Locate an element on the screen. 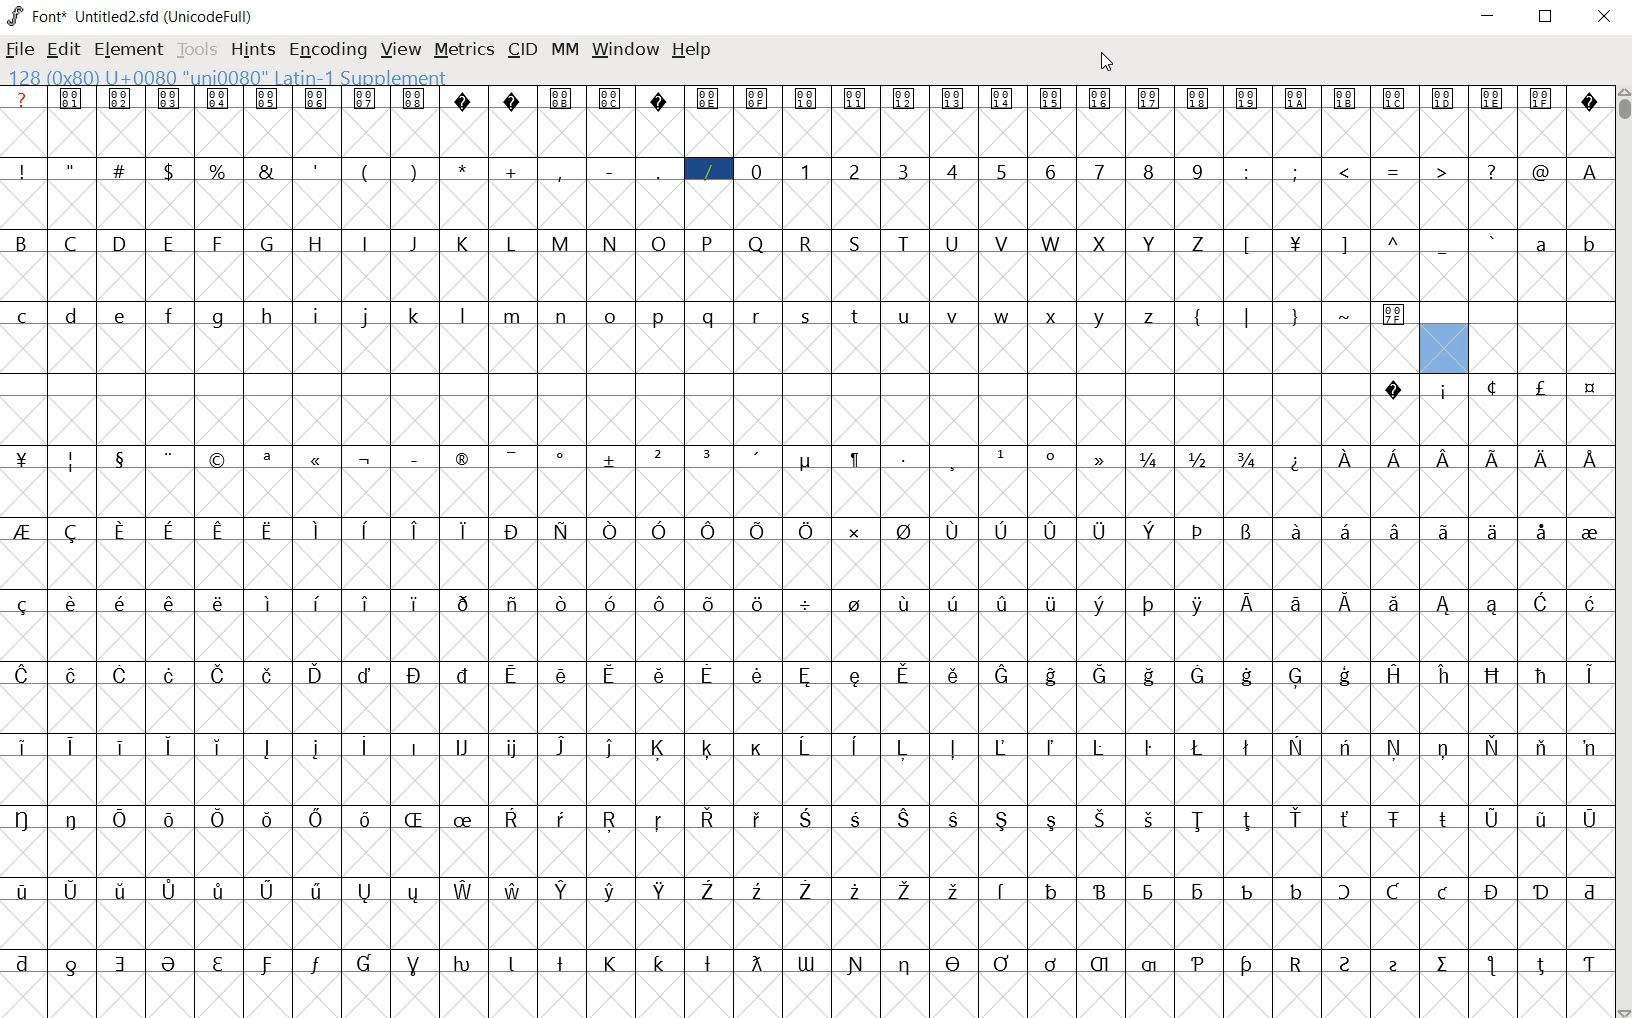 This screenshot has width=1632, height=1018. glyph is located at coordinates (1297, 99).